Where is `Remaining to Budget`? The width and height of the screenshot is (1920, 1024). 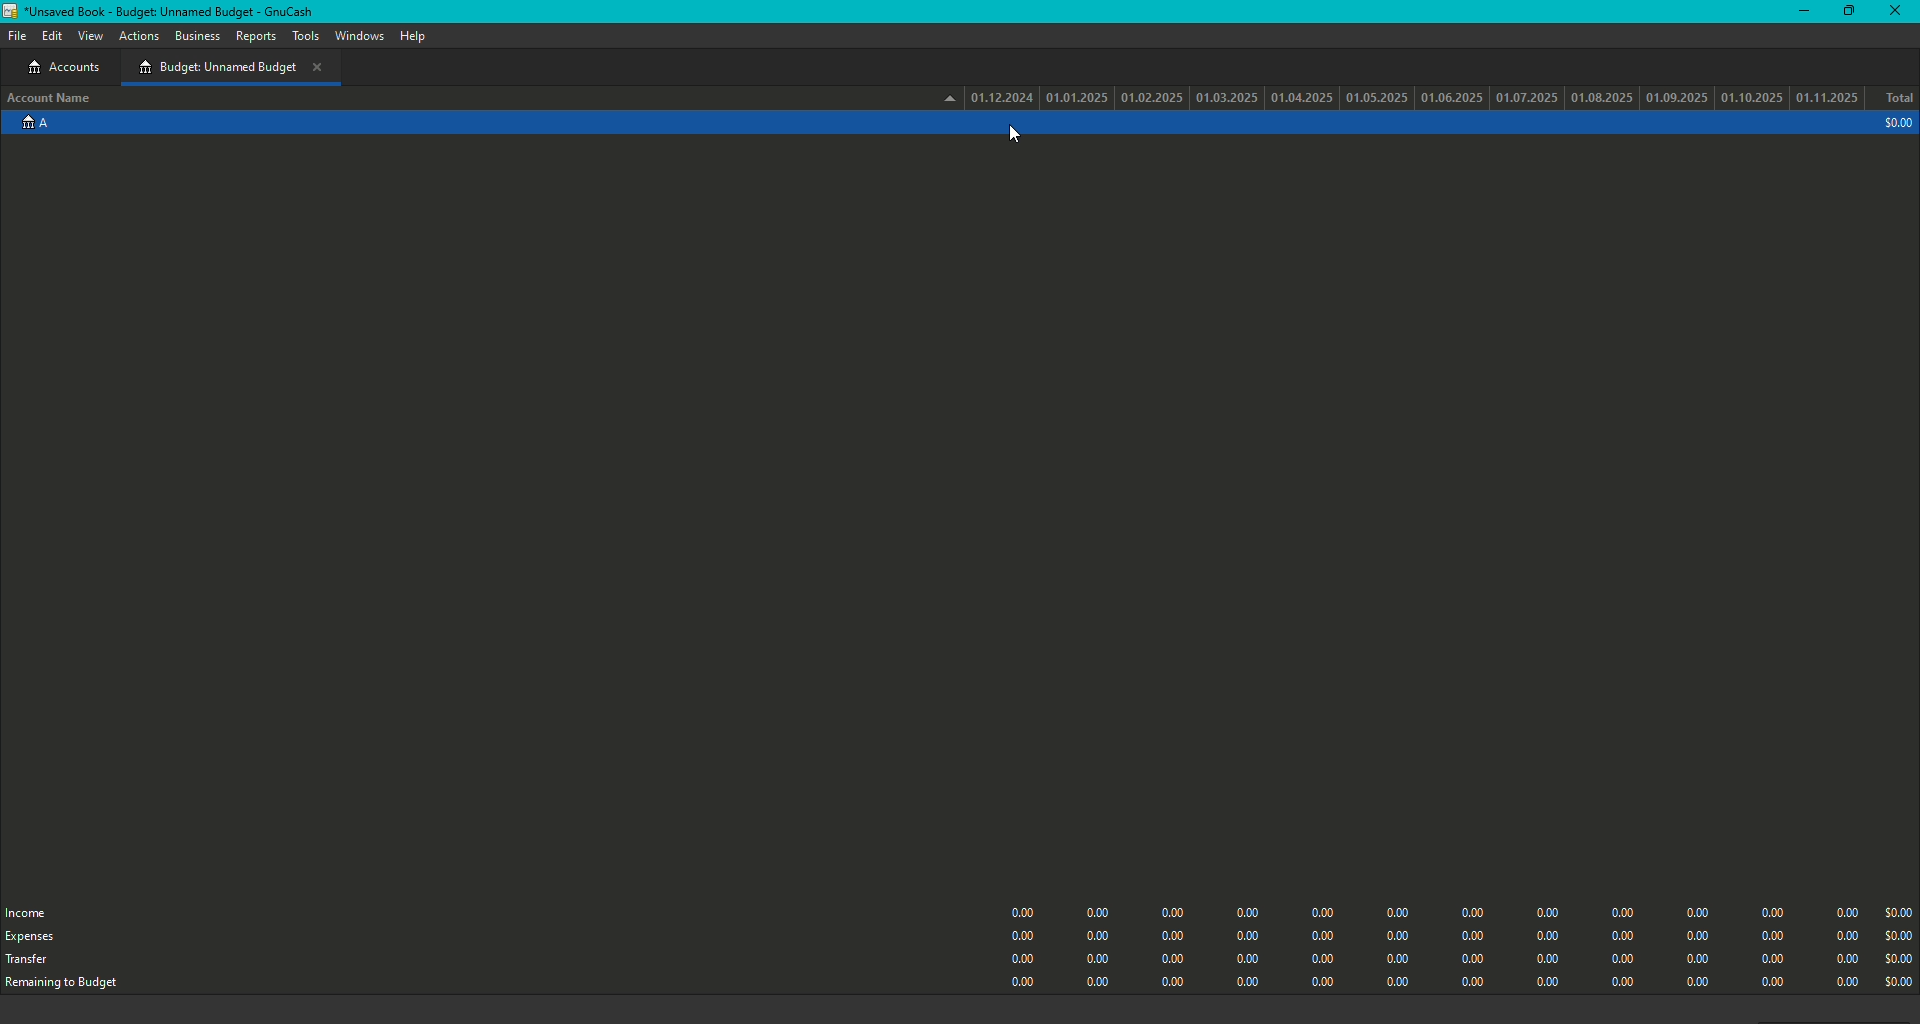
Remaining to Budget is located at coordinates (73, 985).